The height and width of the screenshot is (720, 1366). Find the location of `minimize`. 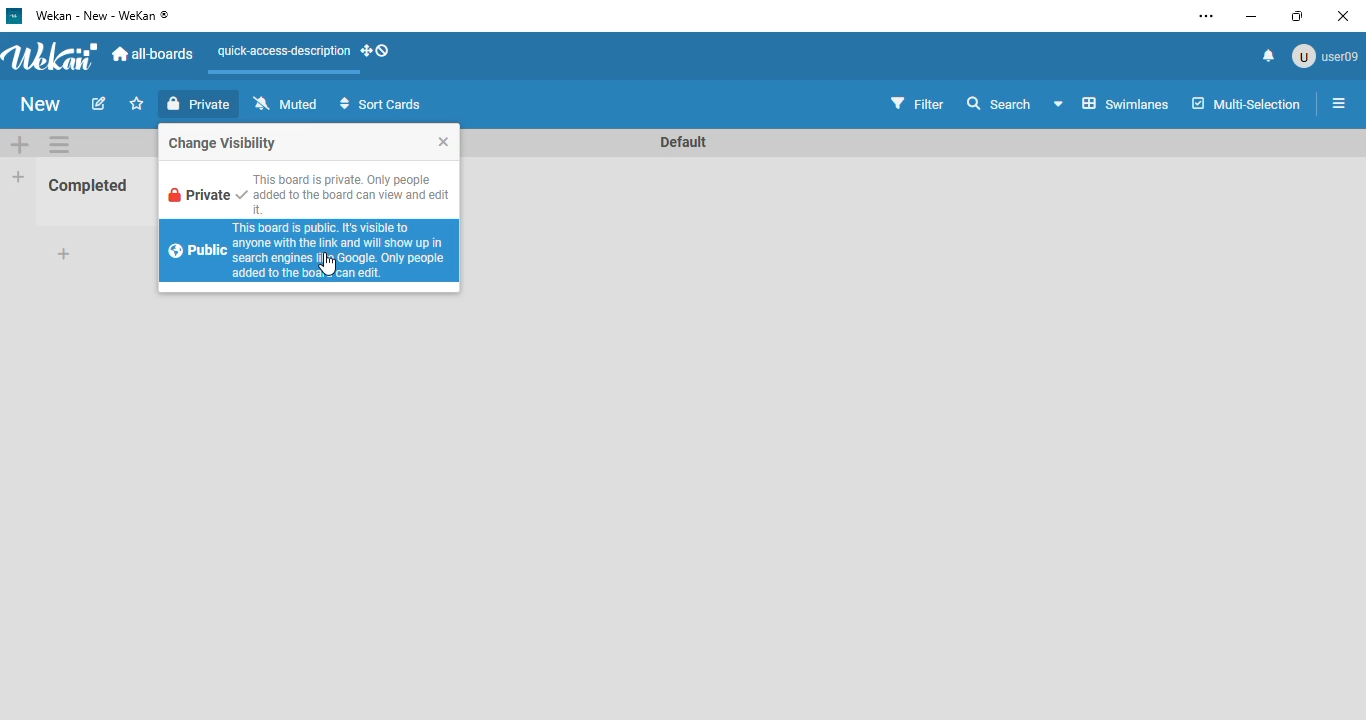

minimize is located at coordinates (1252, 16).